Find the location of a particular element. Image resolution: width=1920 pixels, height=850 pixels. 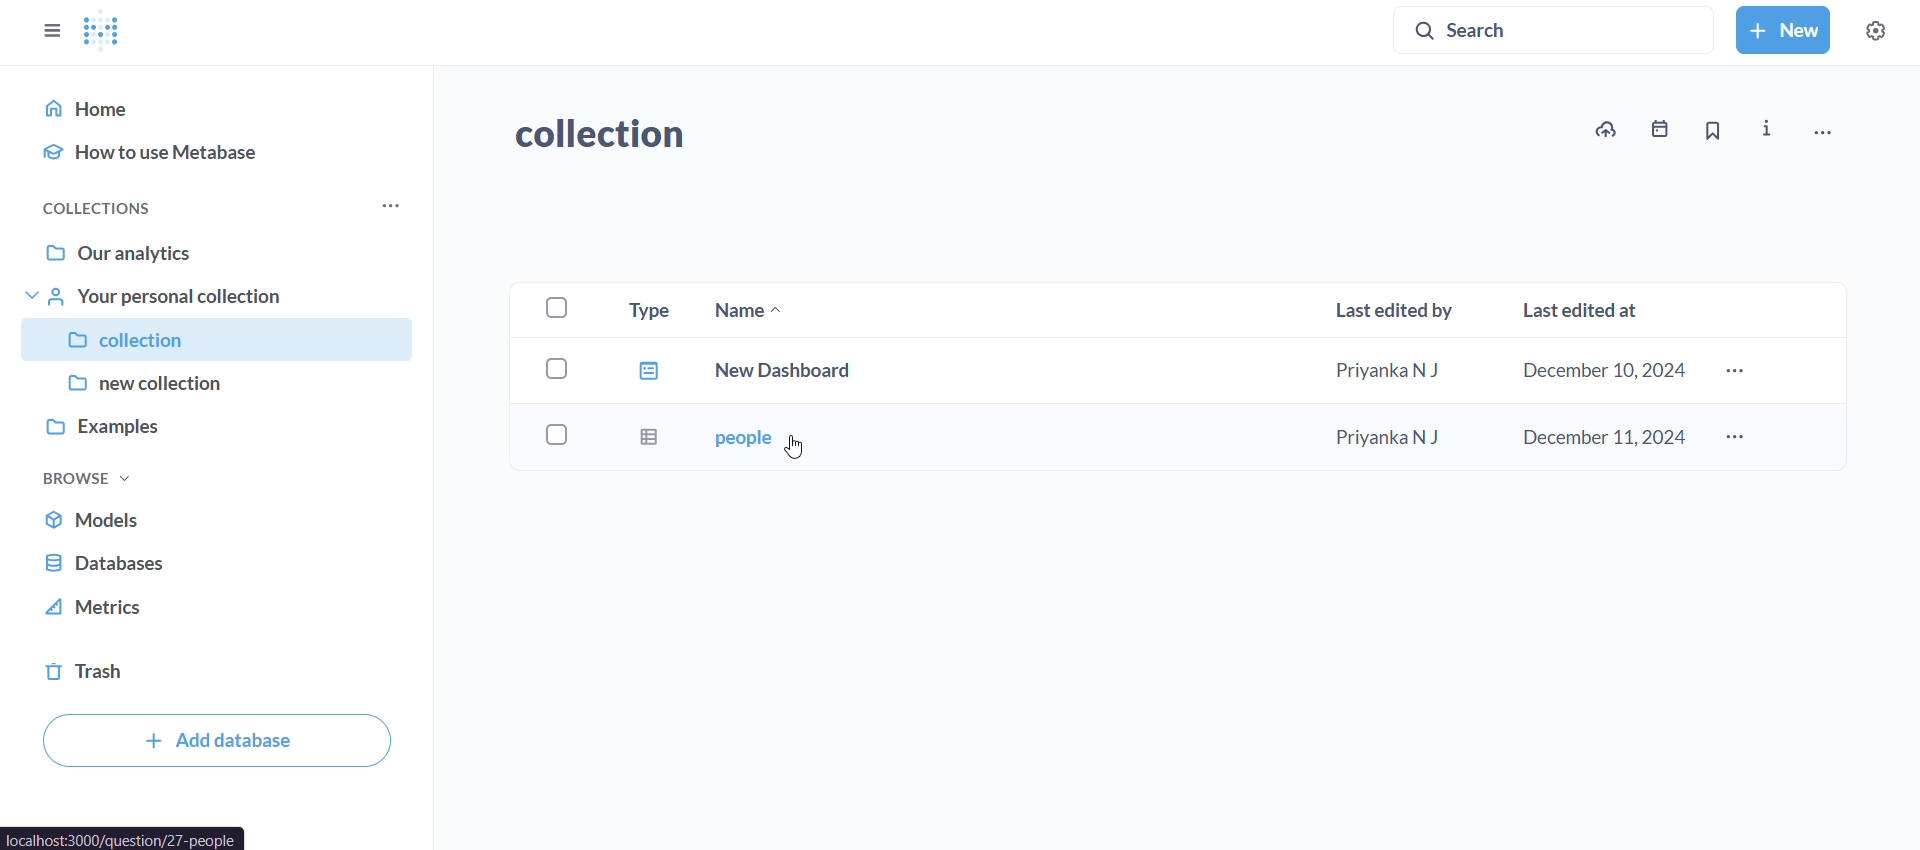

database is located at coordinates (218, 565).